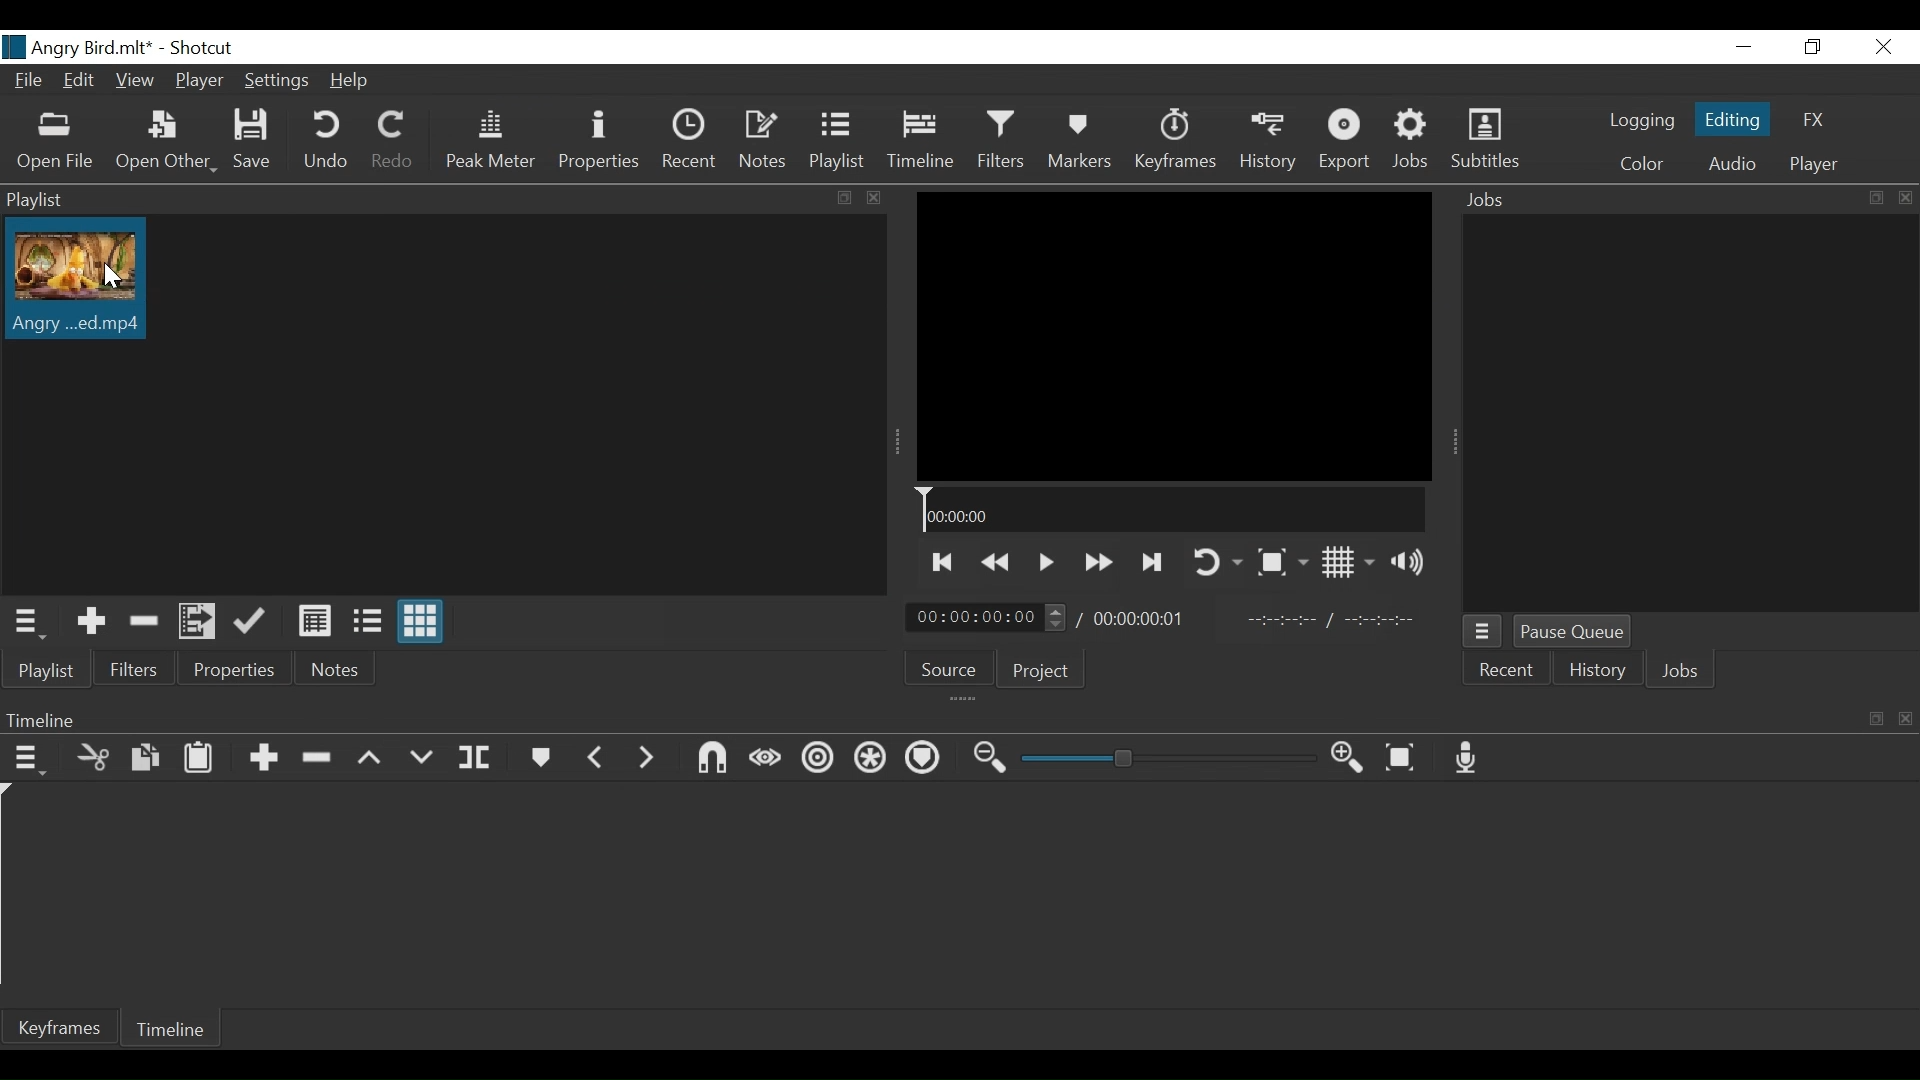 The image size is (1920, 1080). I want to click on Skip to the next point, so click(939, 564).